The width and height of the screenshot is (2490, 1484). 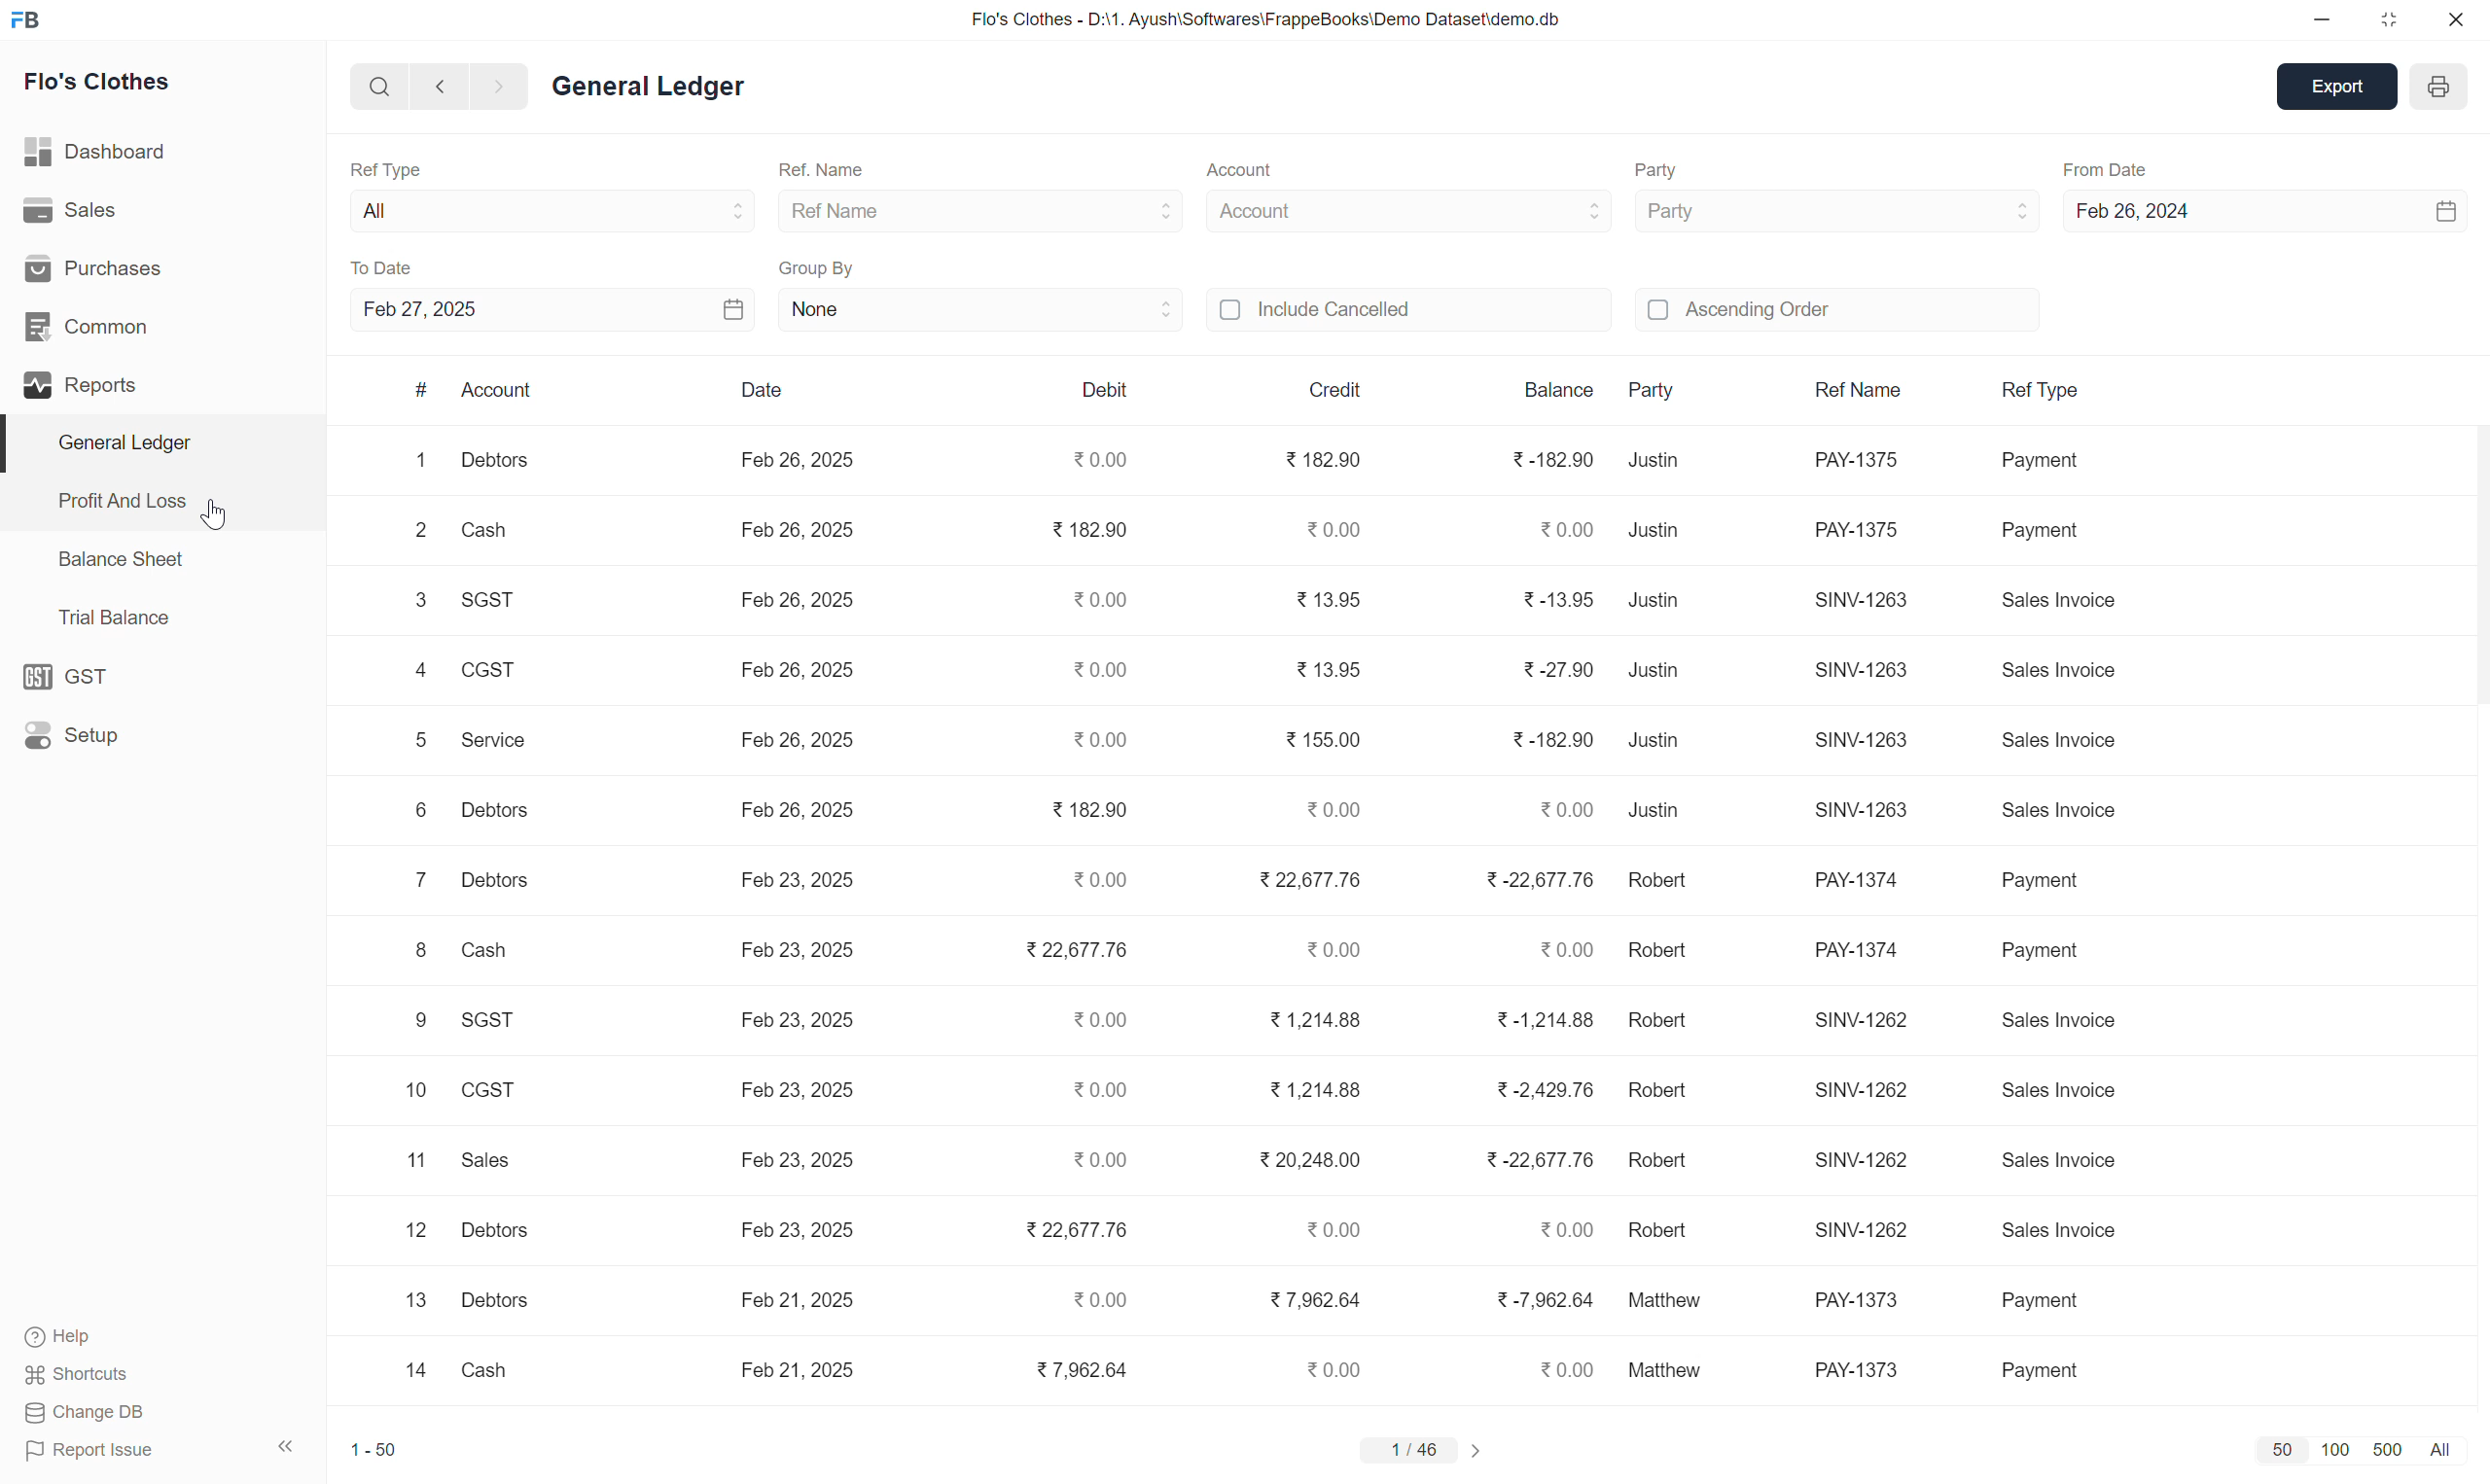 I want to click on Sales Invoice, so click(x=2070, y=1088).